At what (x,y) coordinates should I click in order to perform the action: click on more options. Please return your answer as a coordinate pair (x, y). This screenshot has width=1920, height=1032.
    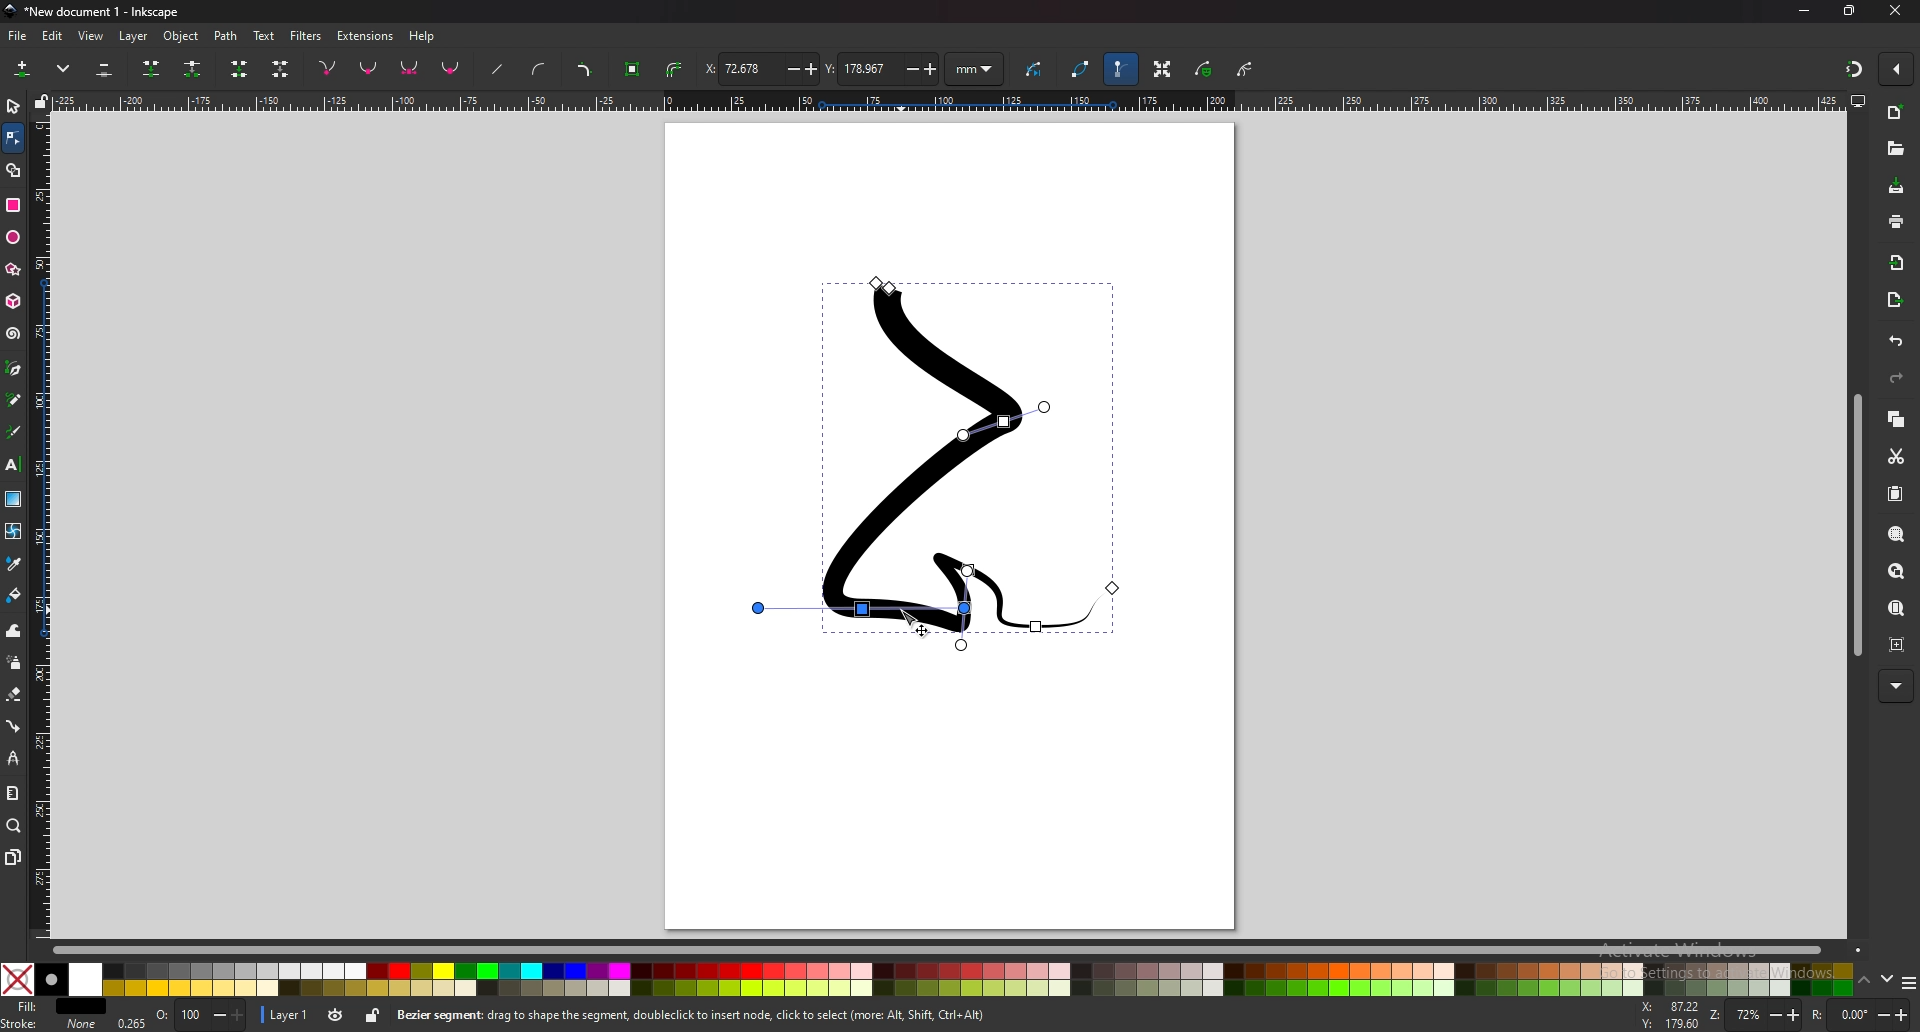
    Looking at the image, I should click on (64, 69).